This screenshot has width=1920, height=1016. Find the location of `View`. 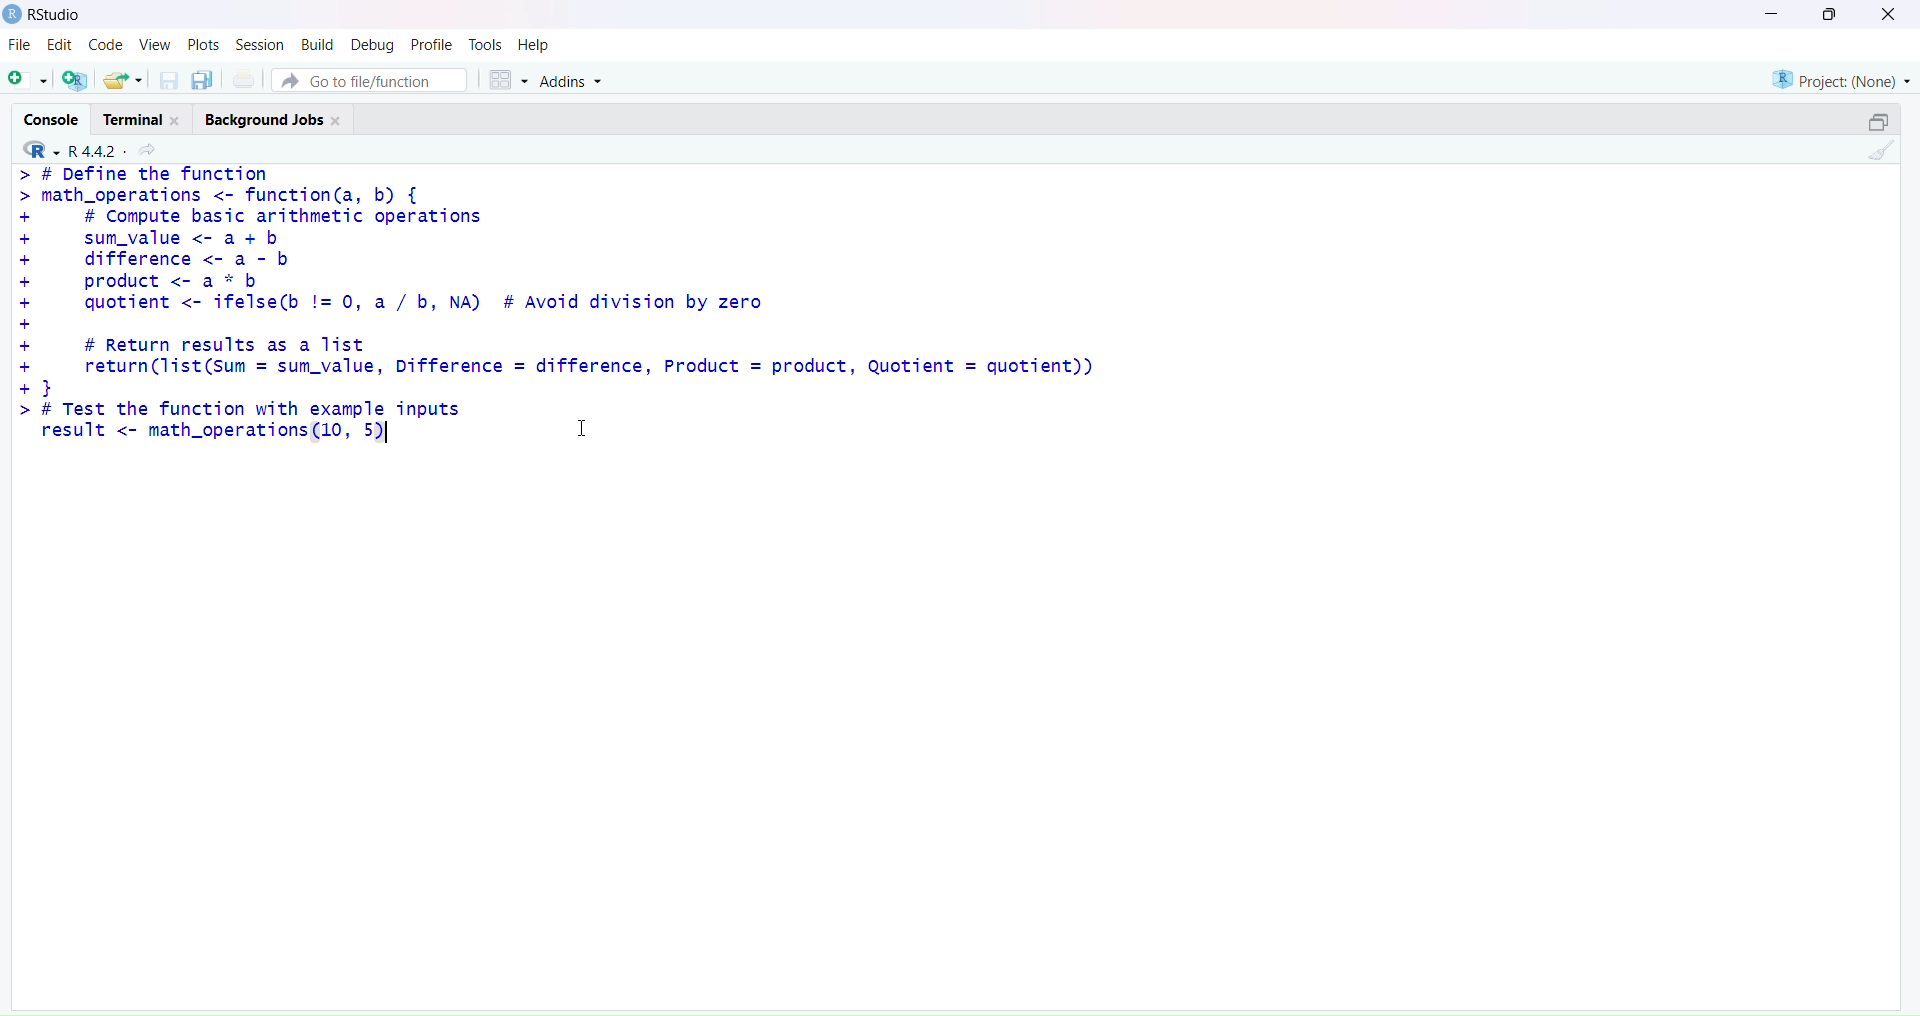

View is located at coordinates (155, 45).